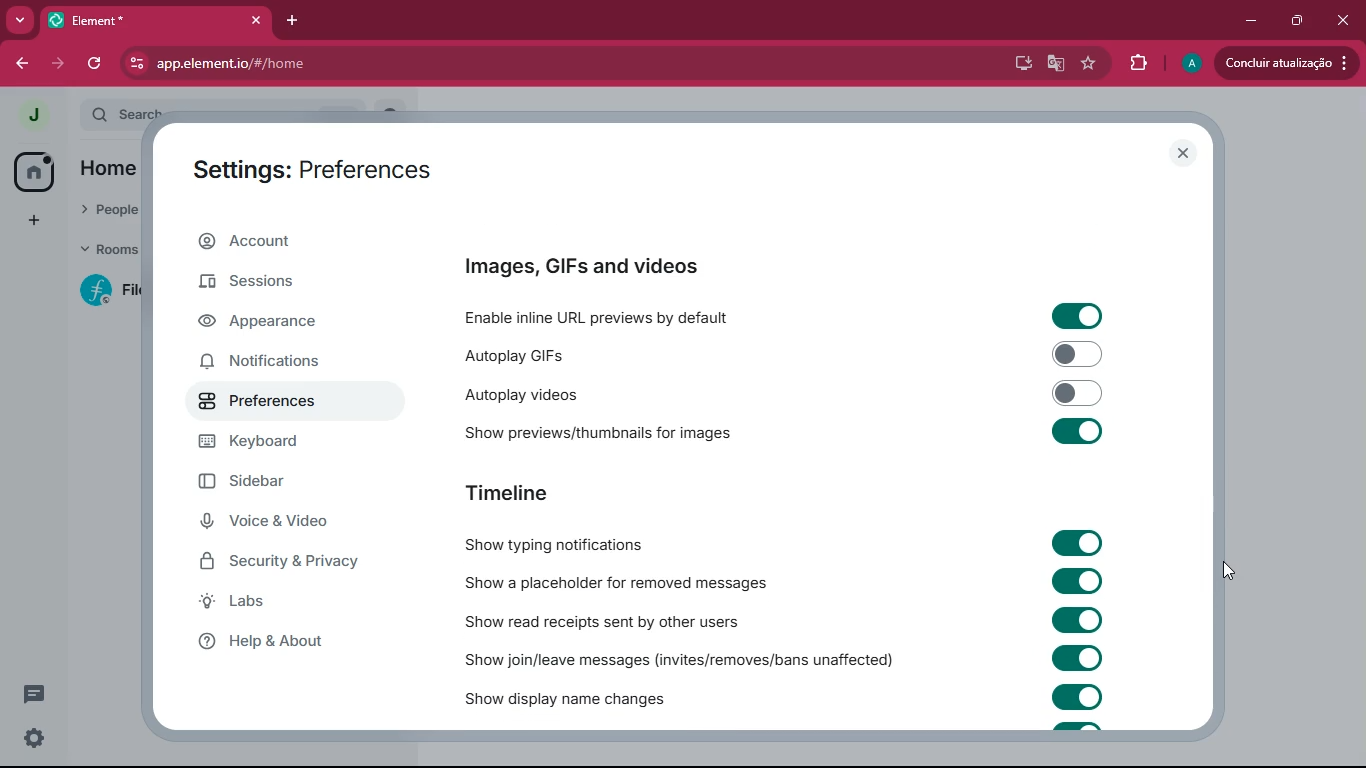 This screenshot has width=1366, height=768. Describe the element at coordinates (302, 642) in the screenshot. I see `help & about` at that location.